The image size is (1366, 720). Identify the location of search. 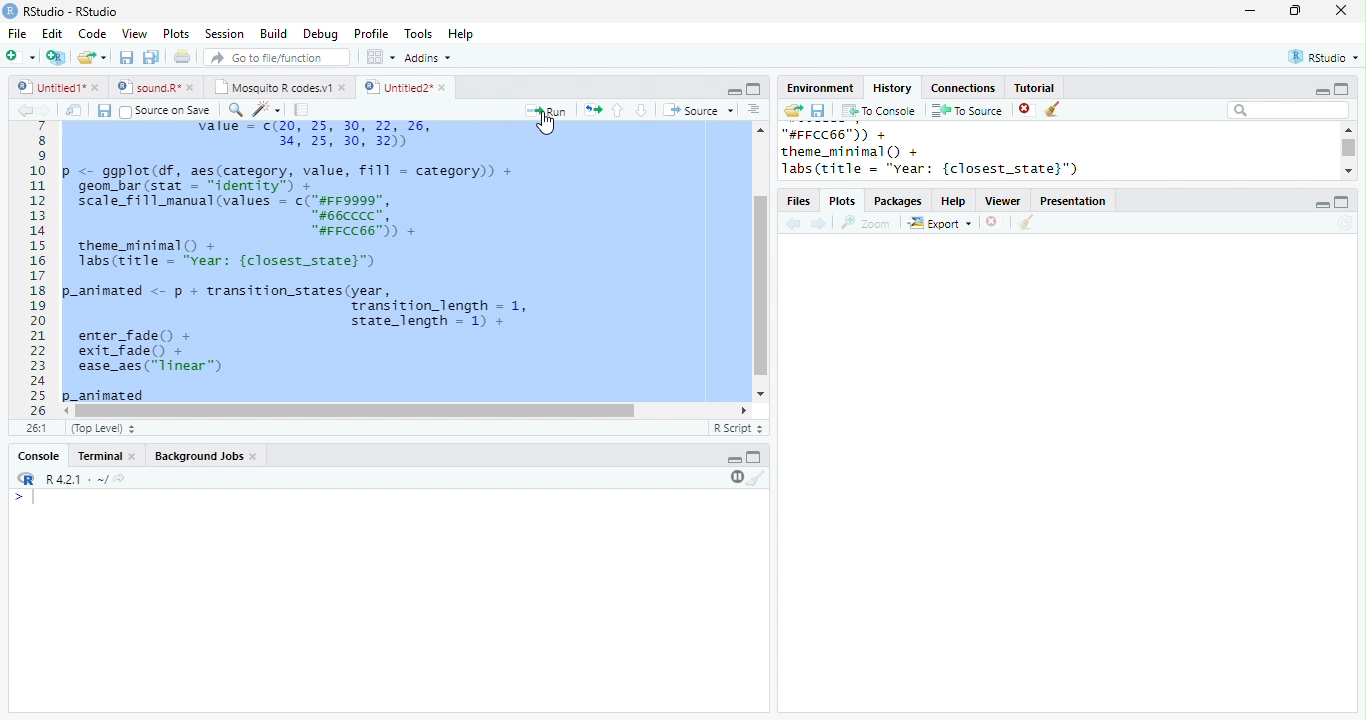
(233, 110).